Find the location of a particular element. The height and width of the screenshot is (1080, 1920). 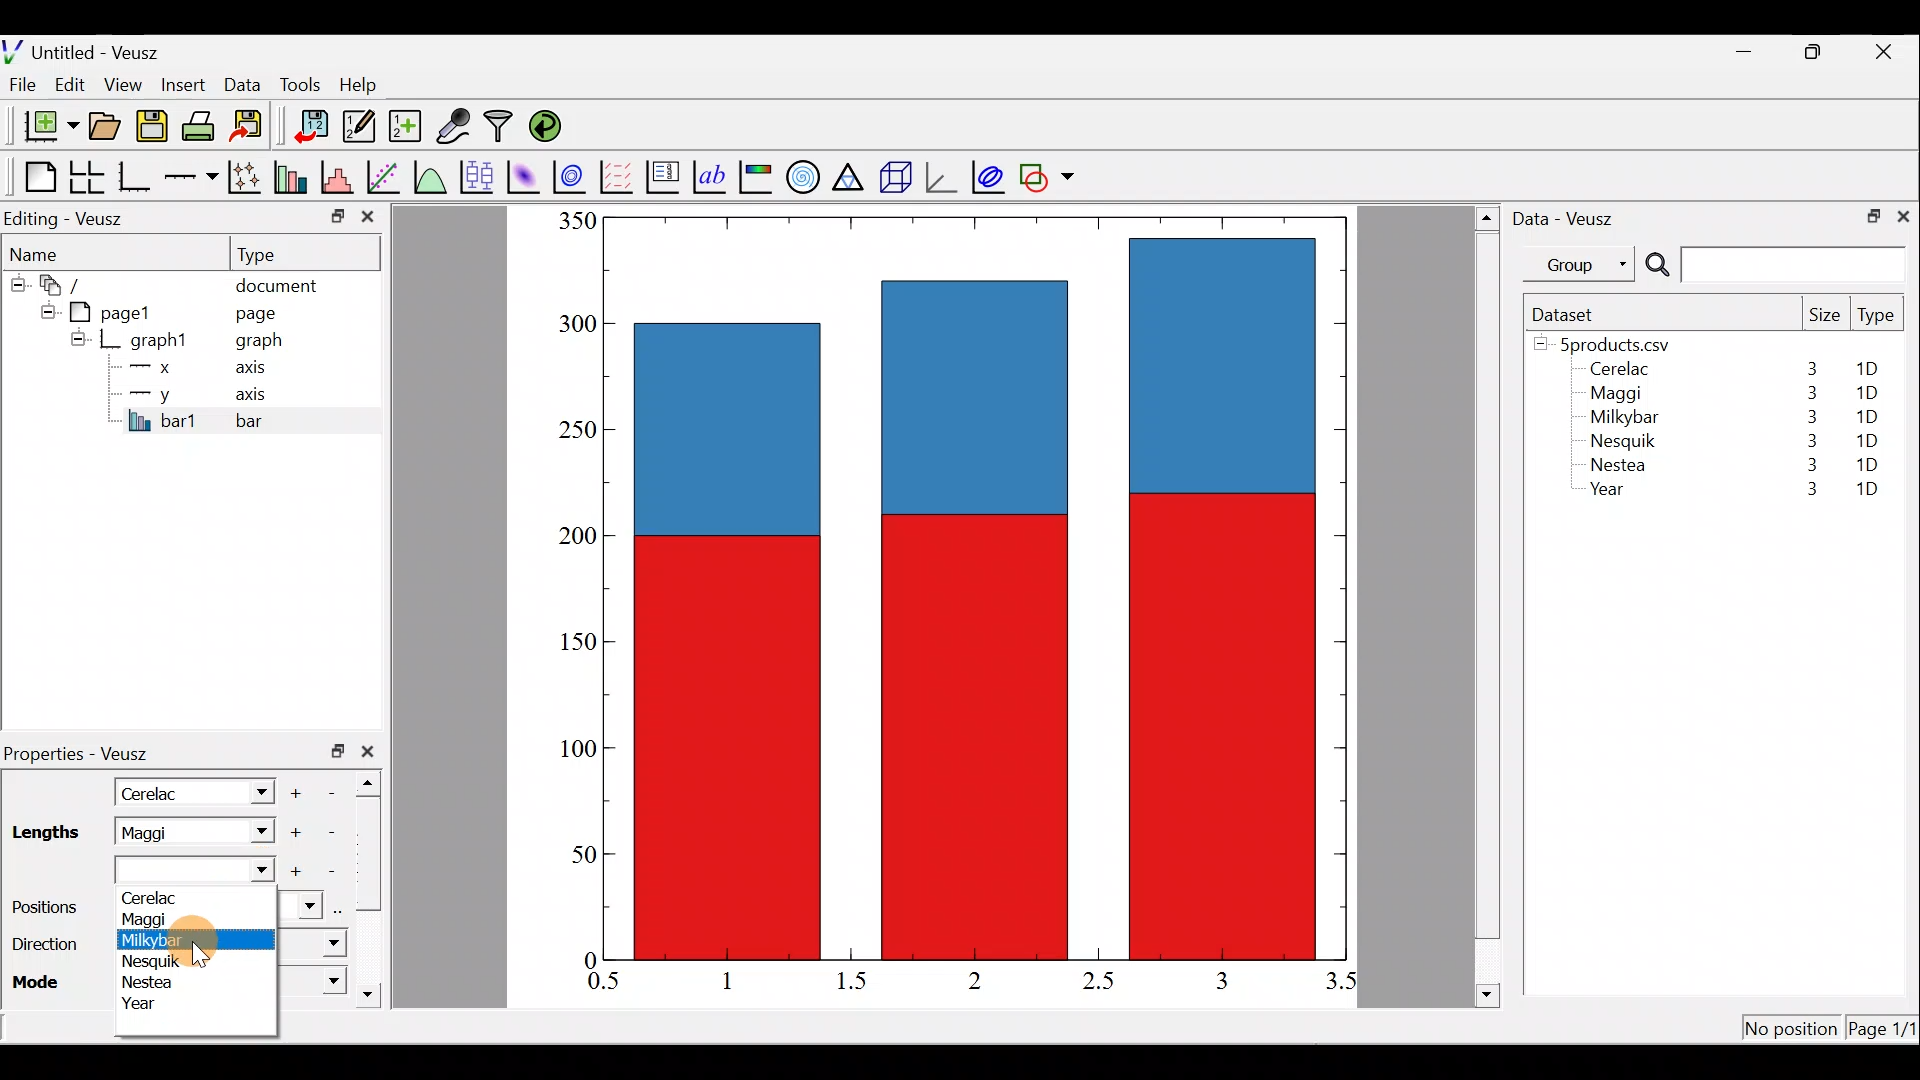

Year is located at coordinates (1612, 494).